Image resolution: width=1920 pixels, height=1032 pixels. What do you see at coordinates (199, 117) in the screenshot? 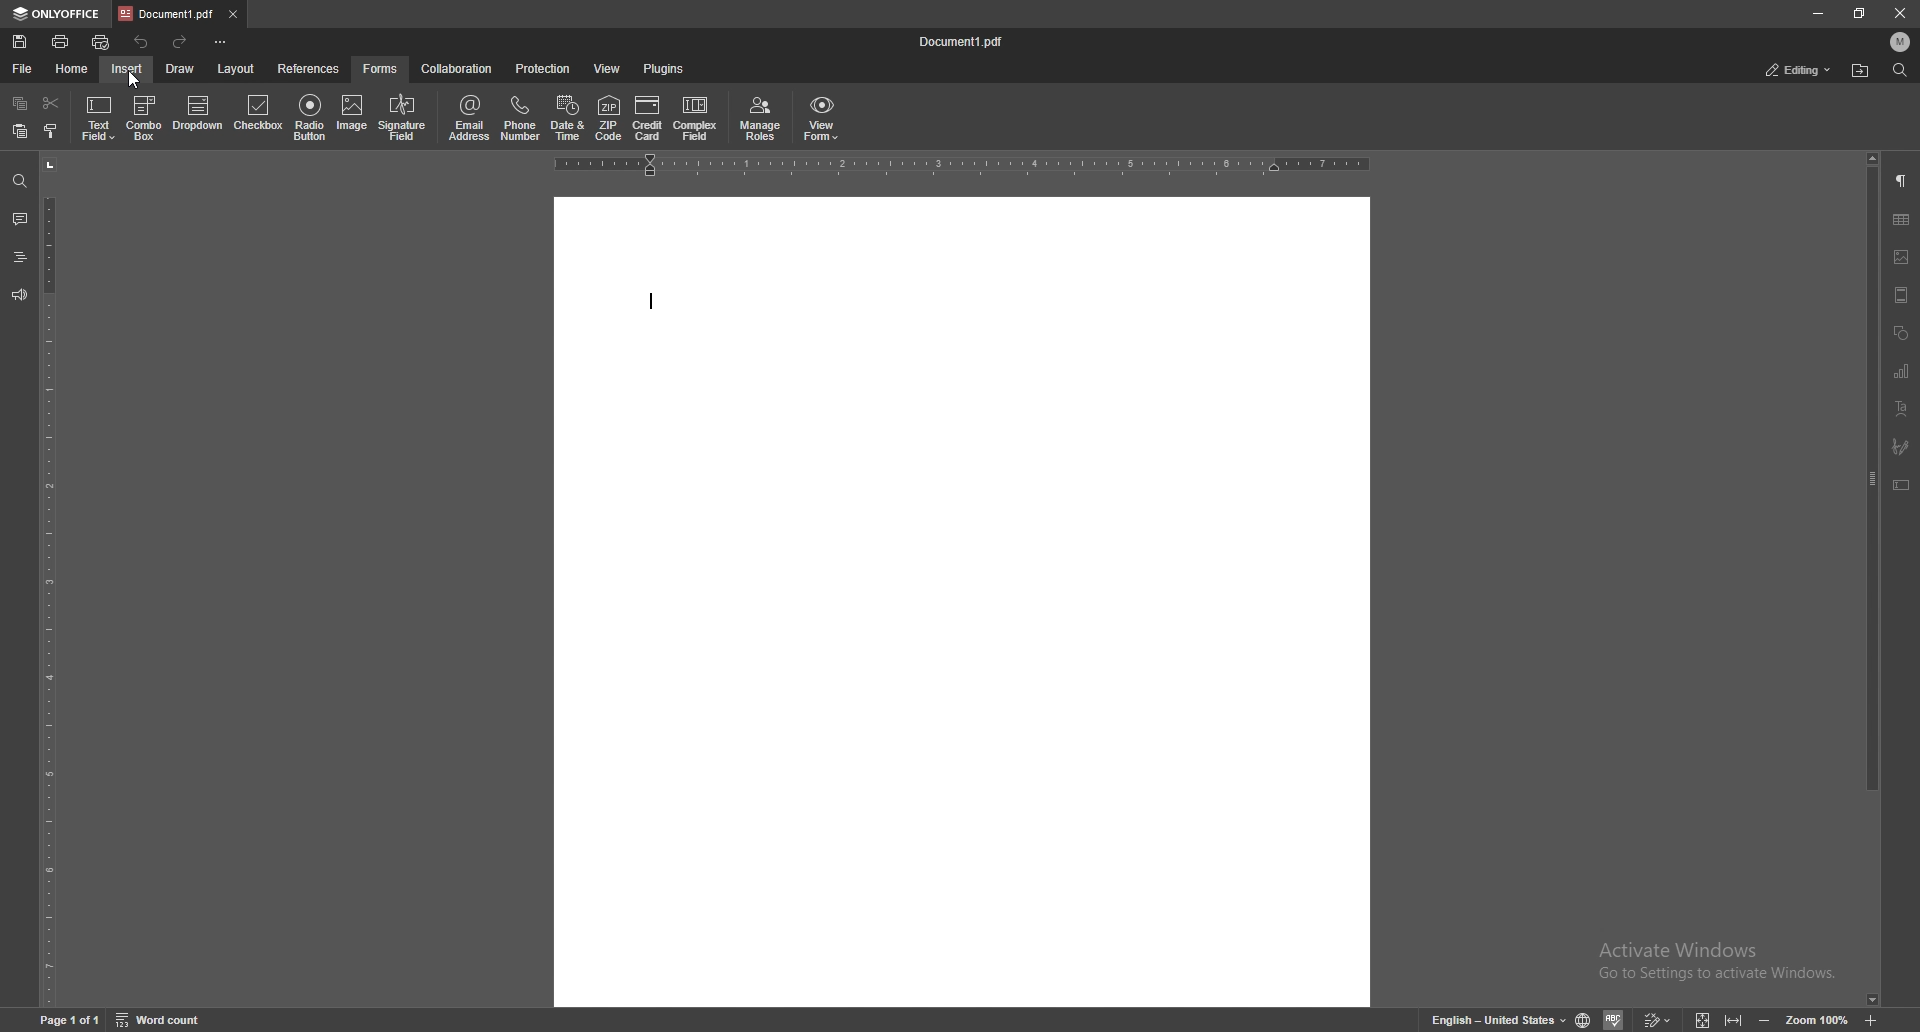
I see `dropdown` at bounding box center [199, 117].